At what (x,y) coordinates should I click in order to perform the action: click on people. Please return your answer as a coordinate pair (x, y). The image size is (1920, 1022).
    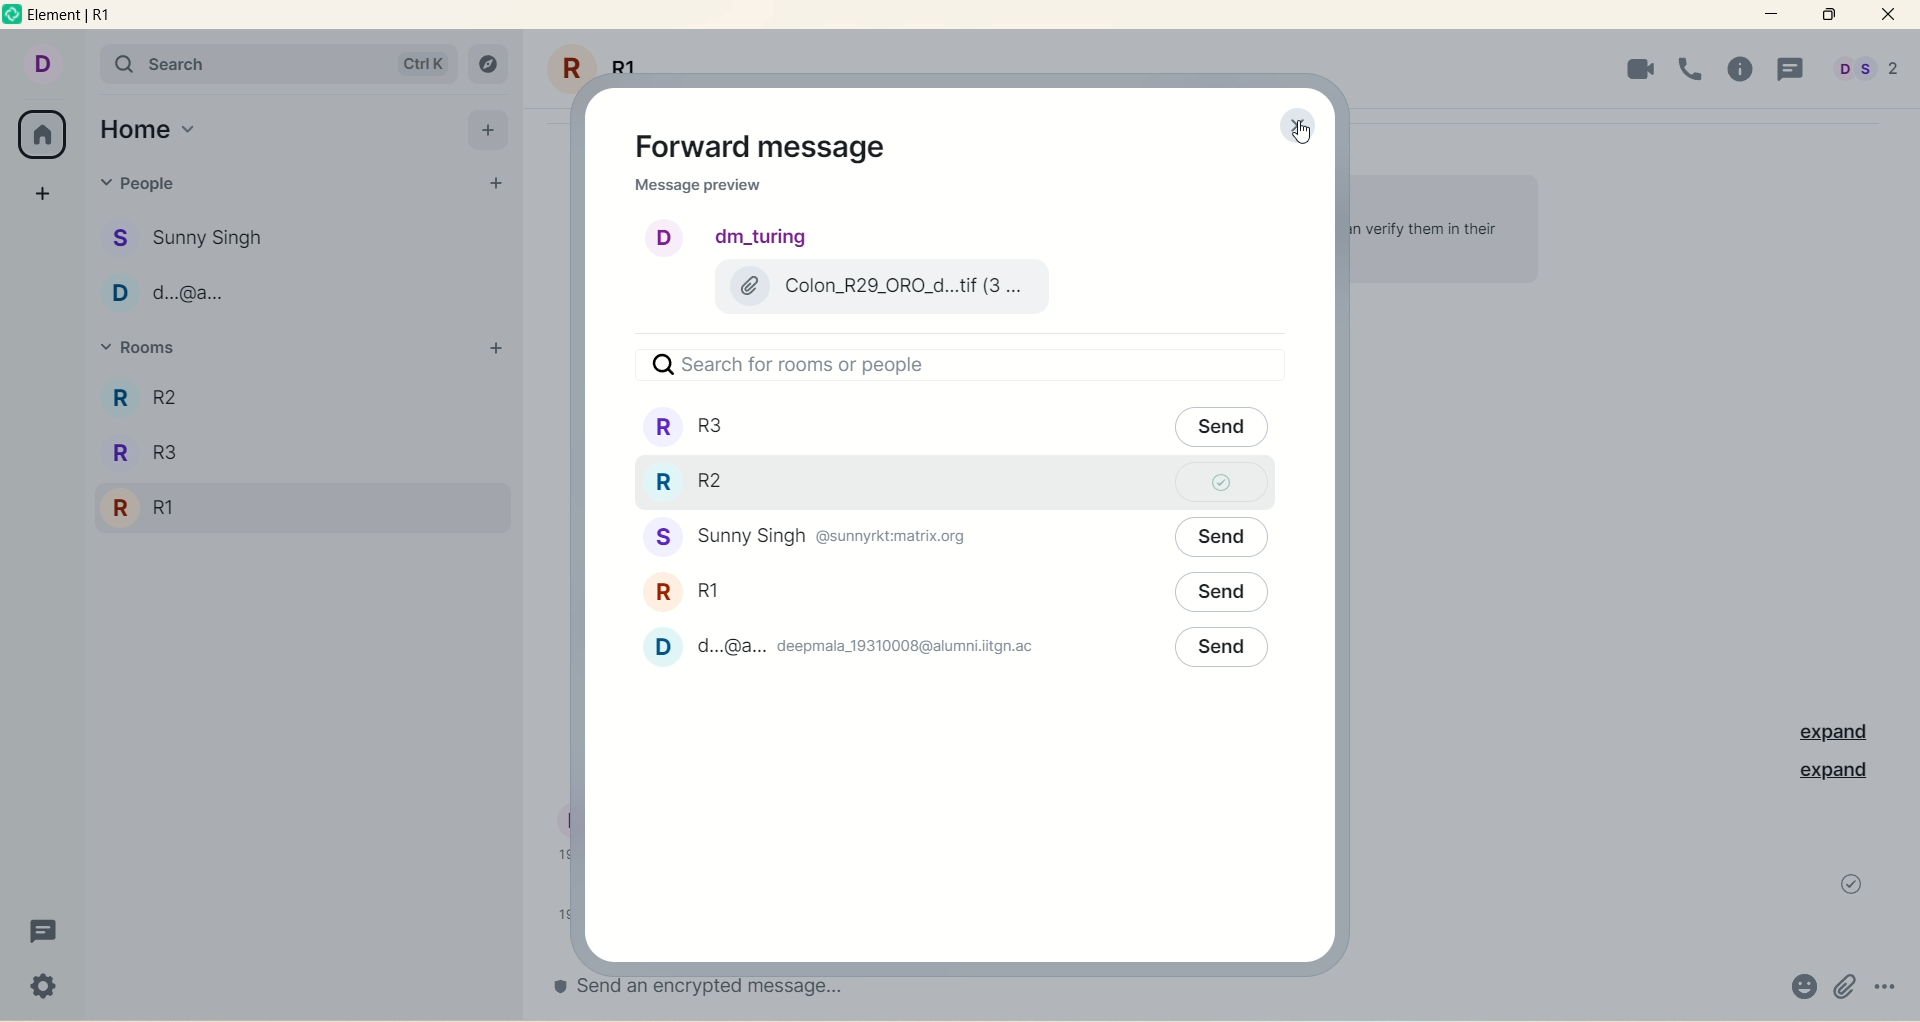
    Looking at the image, I should click on (154, 188).